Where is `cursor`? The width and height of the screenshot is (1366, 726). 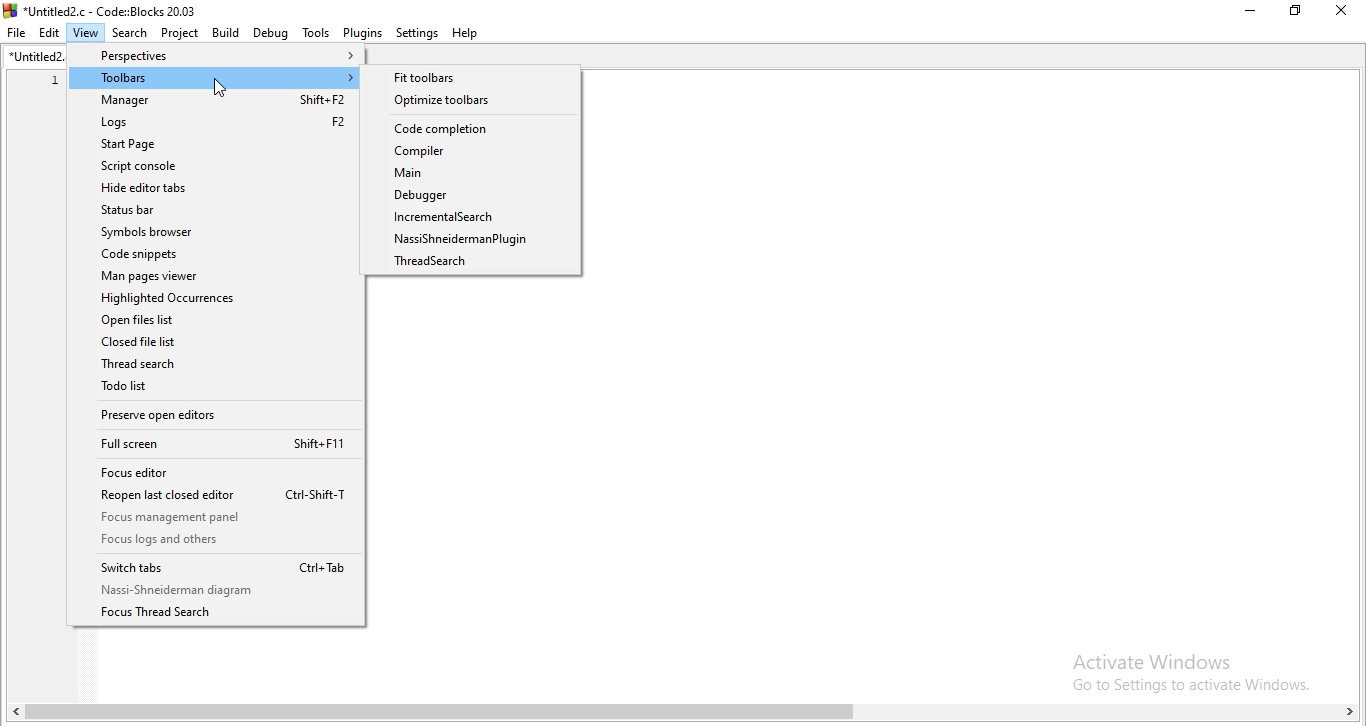
cursor is located at coordinates (220, 88).